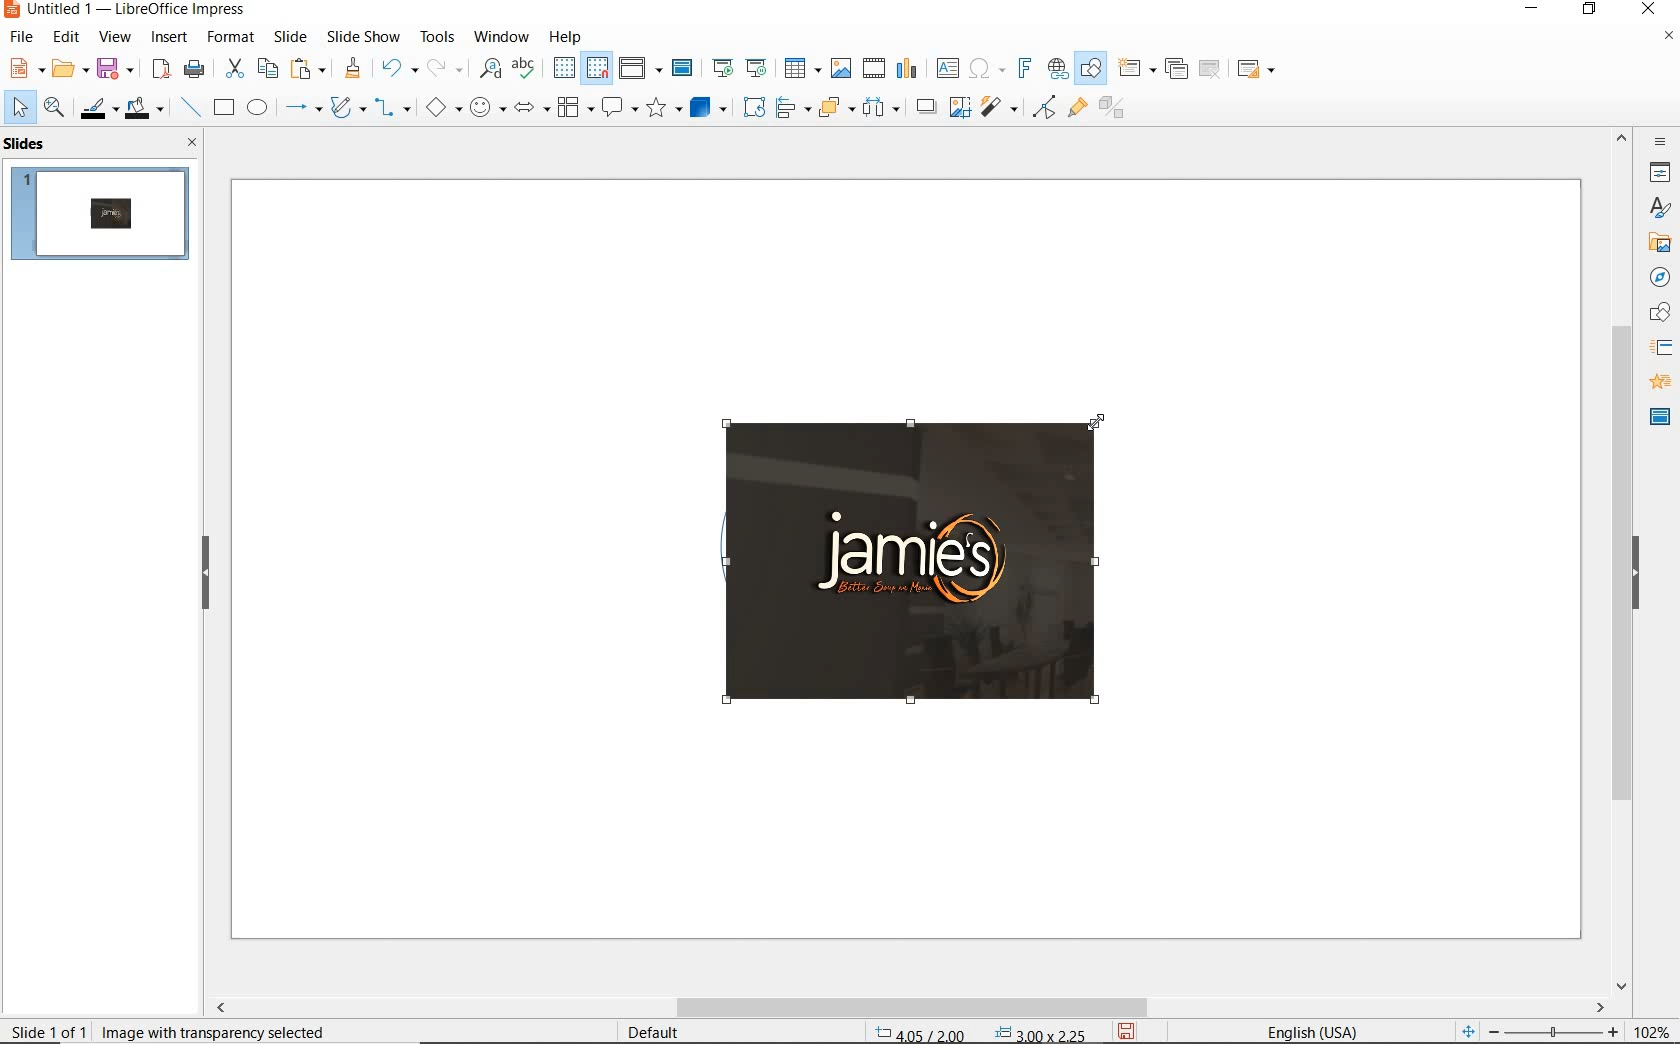 This screenshot has height=1044, width=1680. Describe the element at coordinates (194, 67) in the screenshot. I see `print` at that location.